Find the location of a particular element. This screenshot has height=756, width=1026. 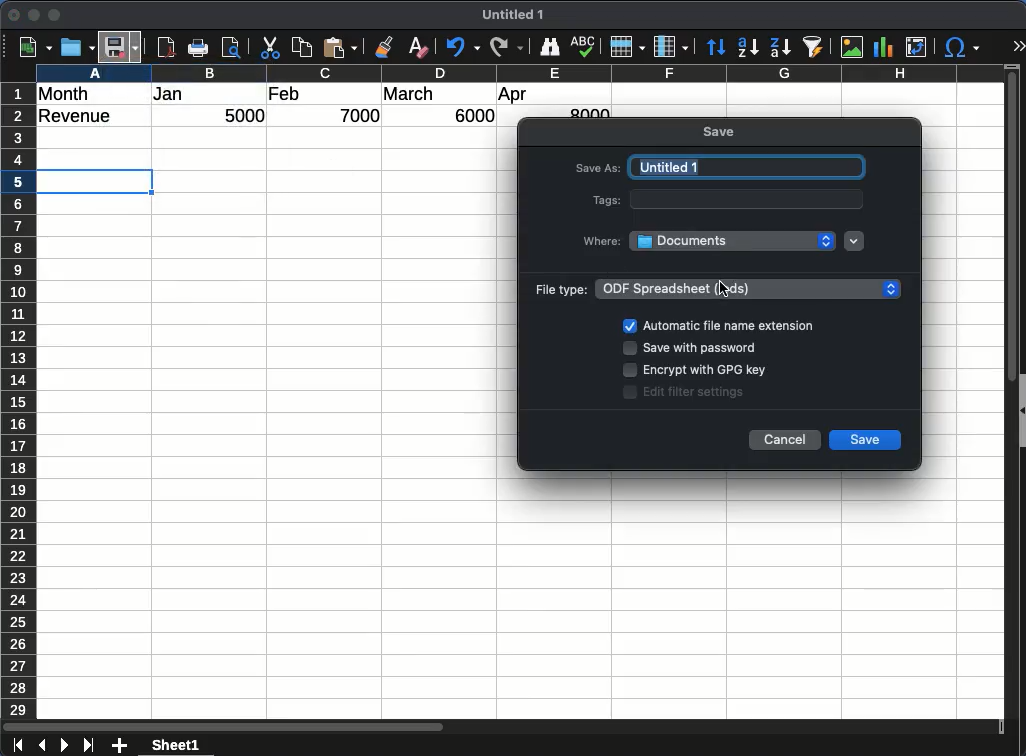

encrypt with GPG key is located at coordinates (705, 372).